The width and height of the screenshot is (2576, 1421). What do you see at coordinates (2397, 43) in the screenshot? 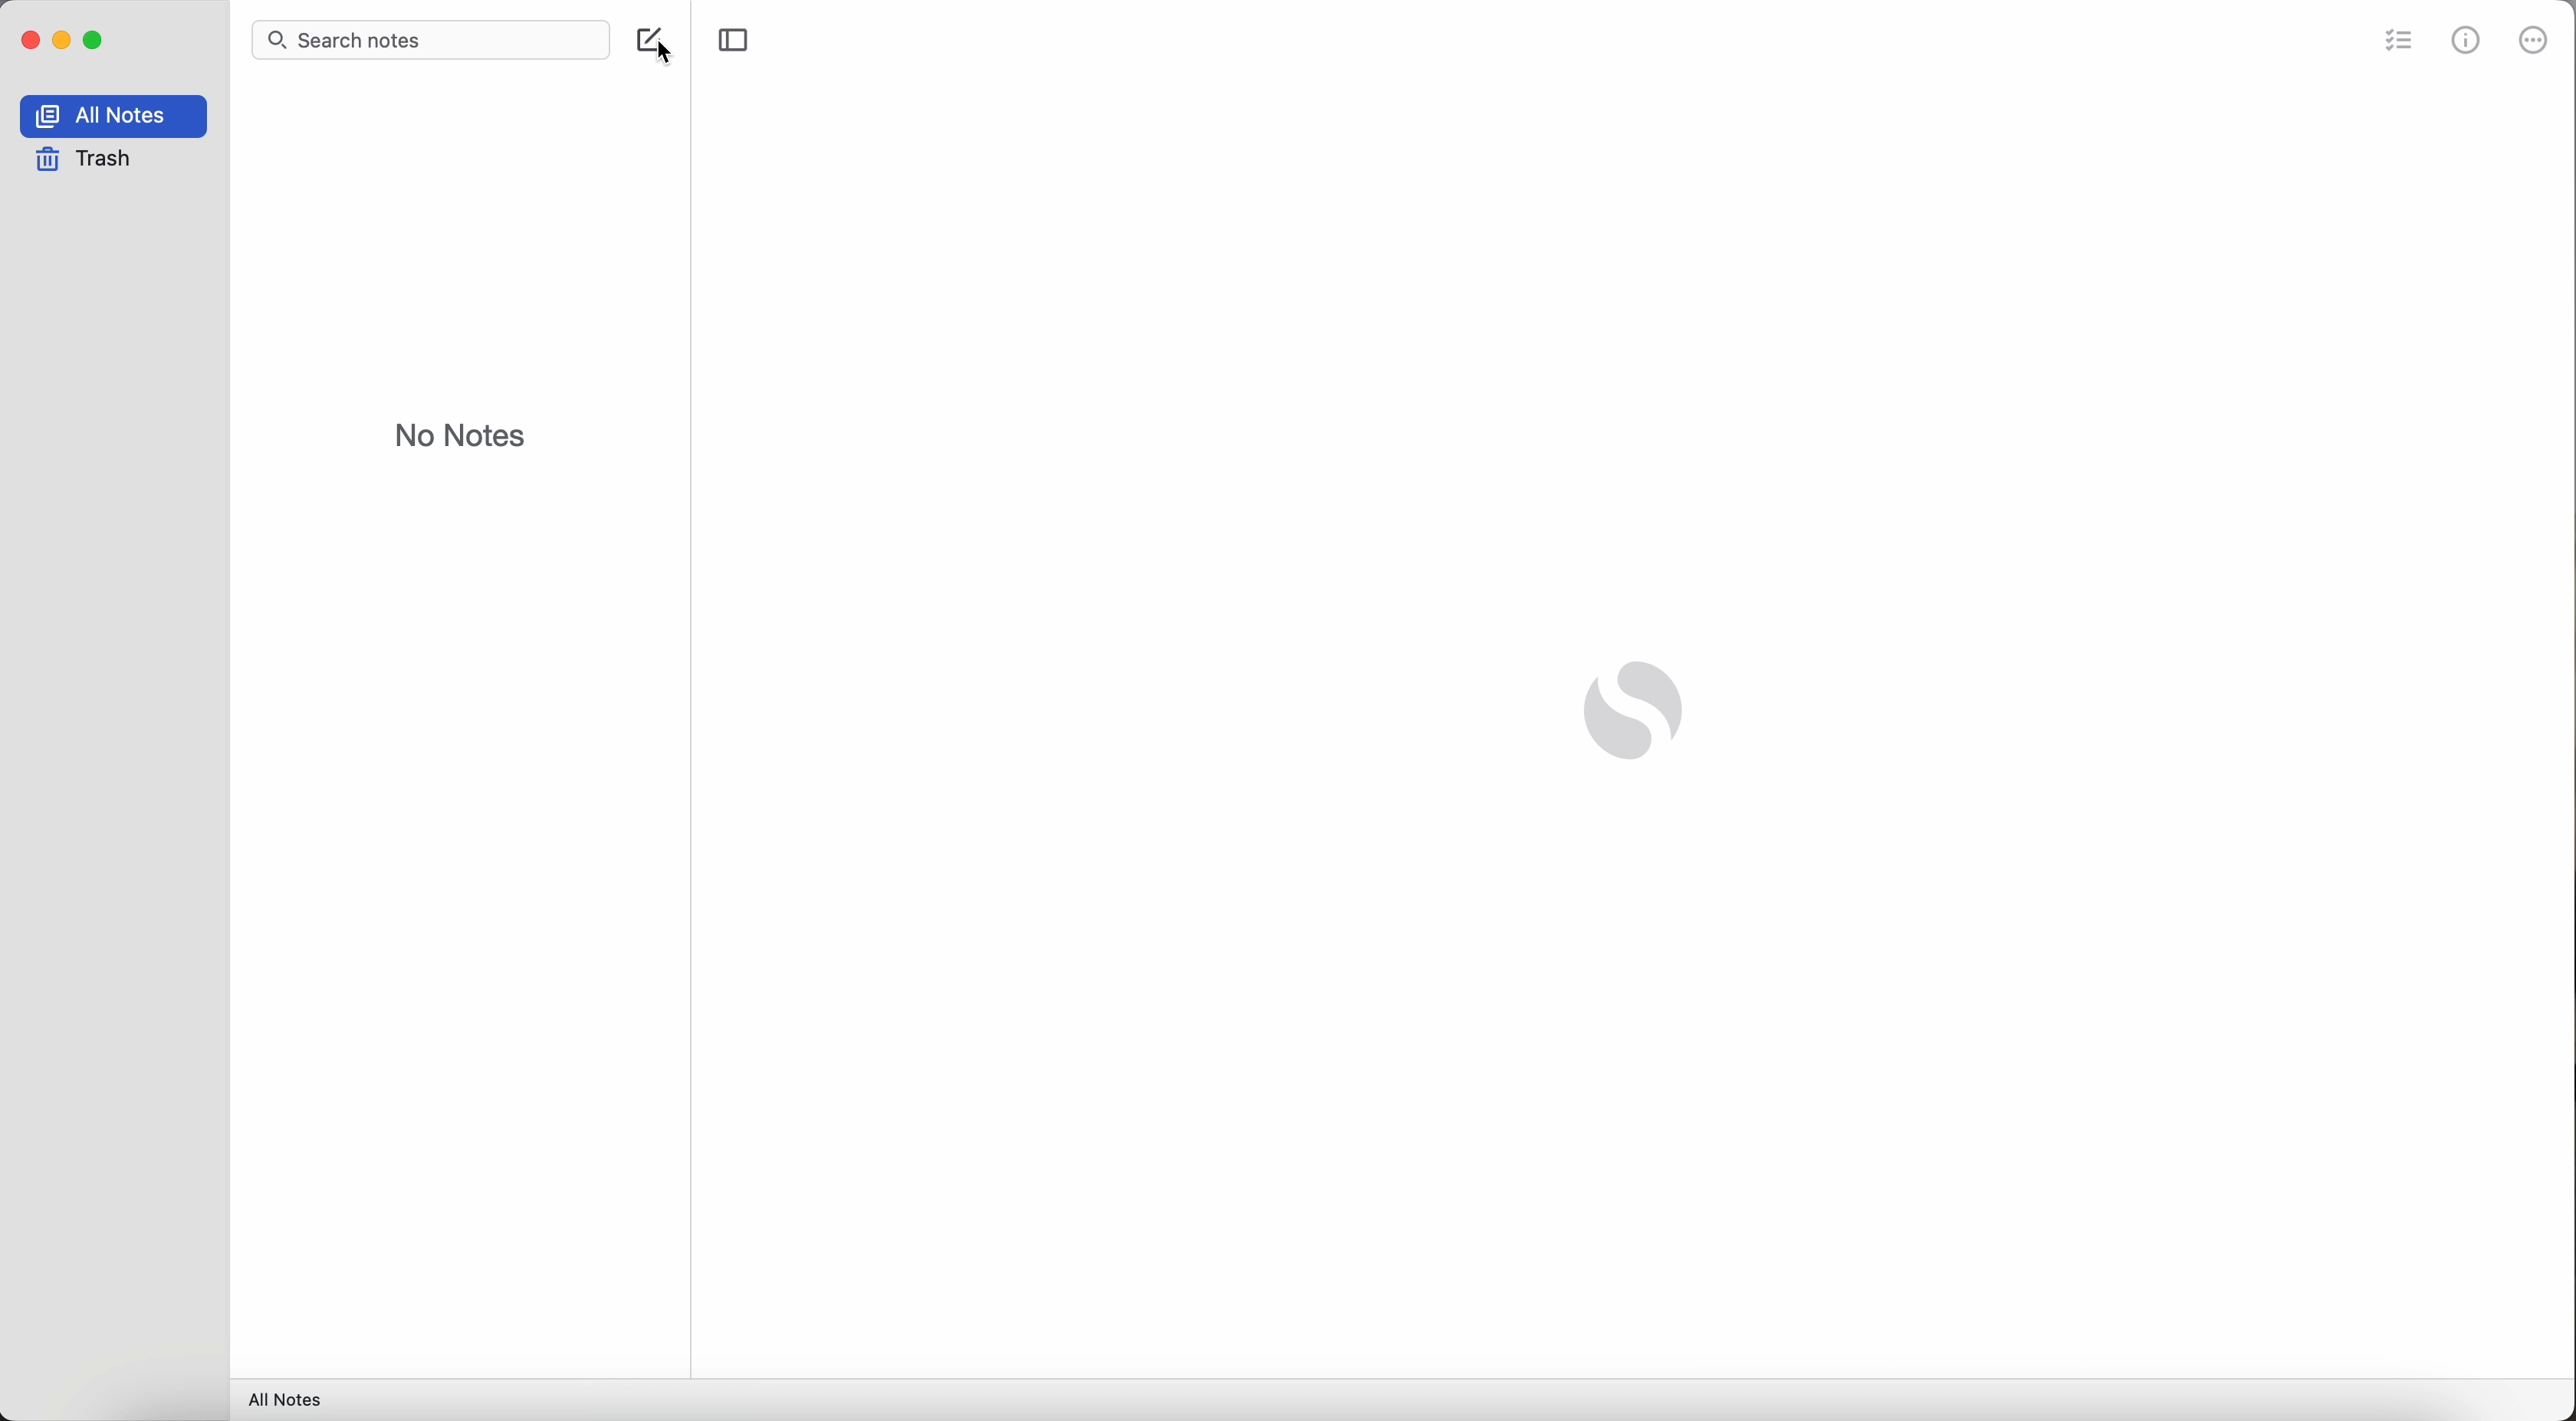
I see `check list` at bounding box center [2397, 43].